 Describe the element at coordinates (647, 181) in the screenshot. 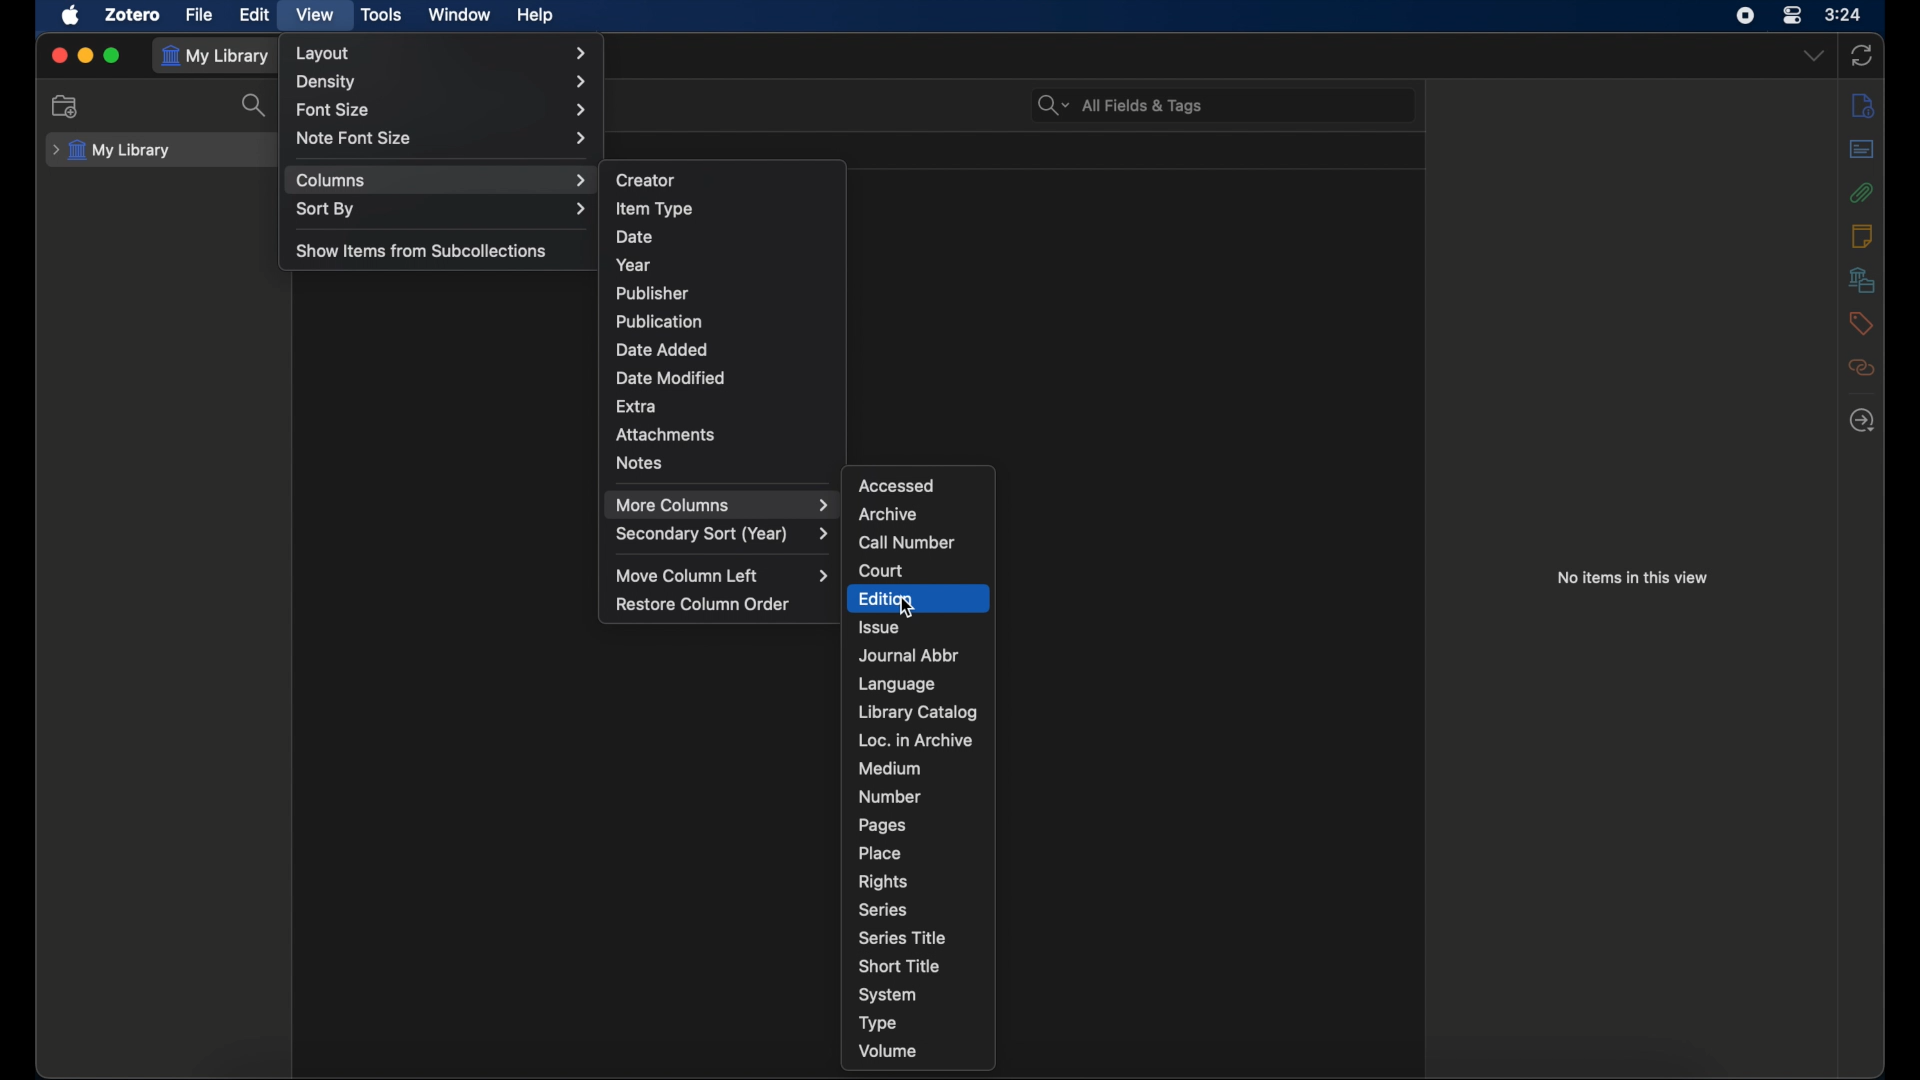

I see `creator` at that location.